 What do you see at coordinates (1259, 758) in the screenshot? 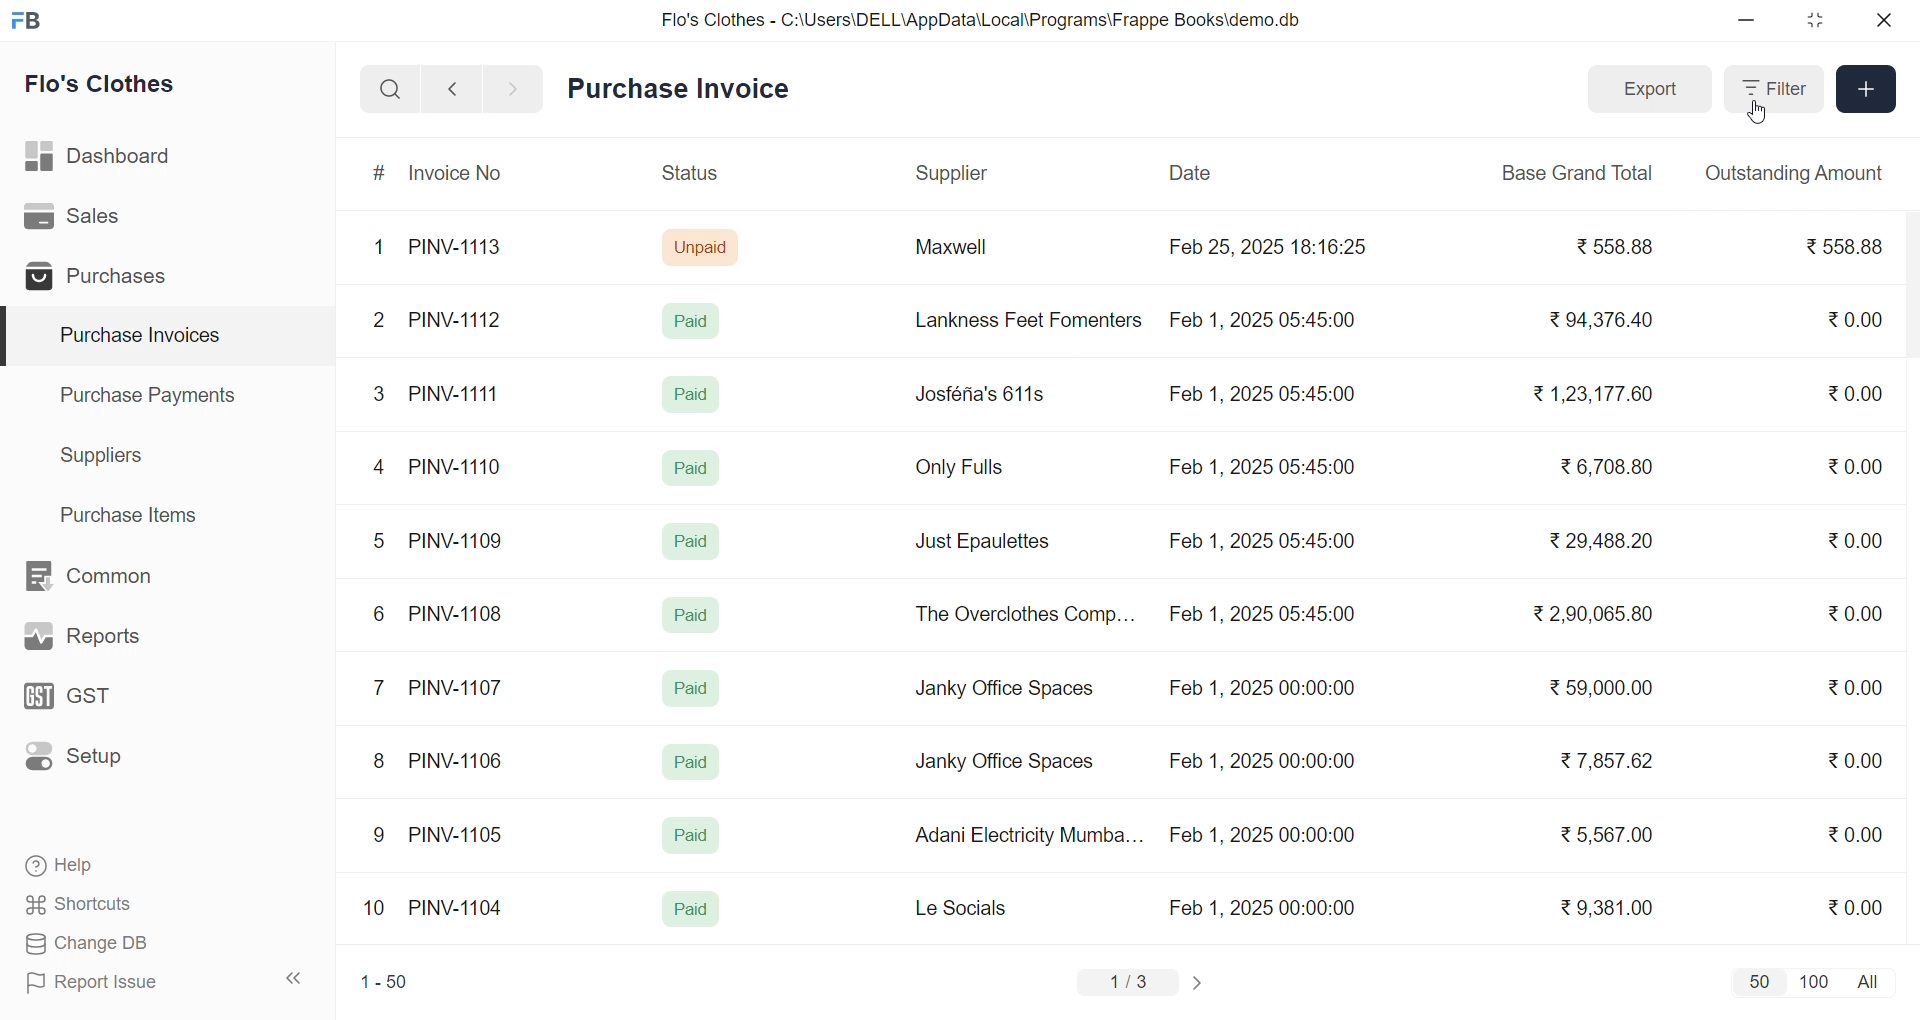
I see `Feb 1, 2025 00:00:00` at bounding box center [1259, 758].